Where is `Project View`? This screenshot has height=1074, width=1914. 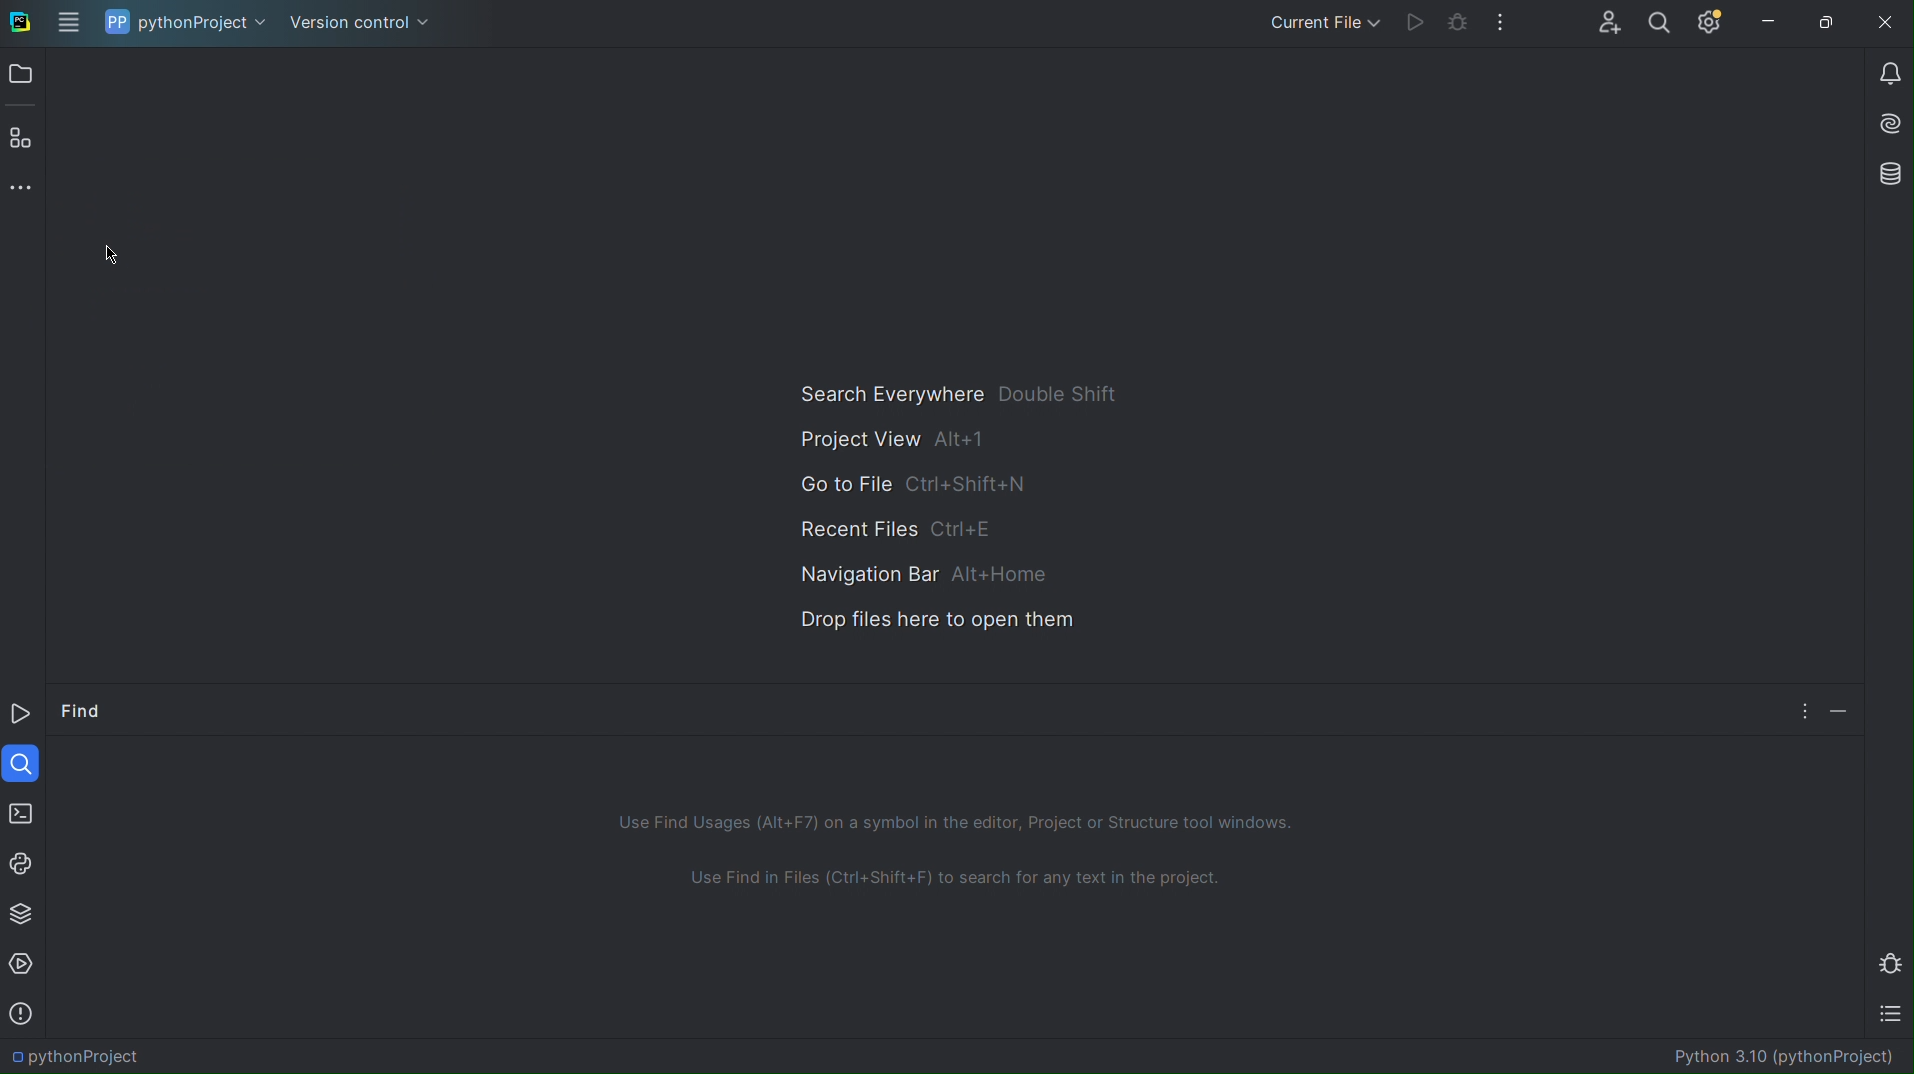
Project View is located at coordinates (891, 441).